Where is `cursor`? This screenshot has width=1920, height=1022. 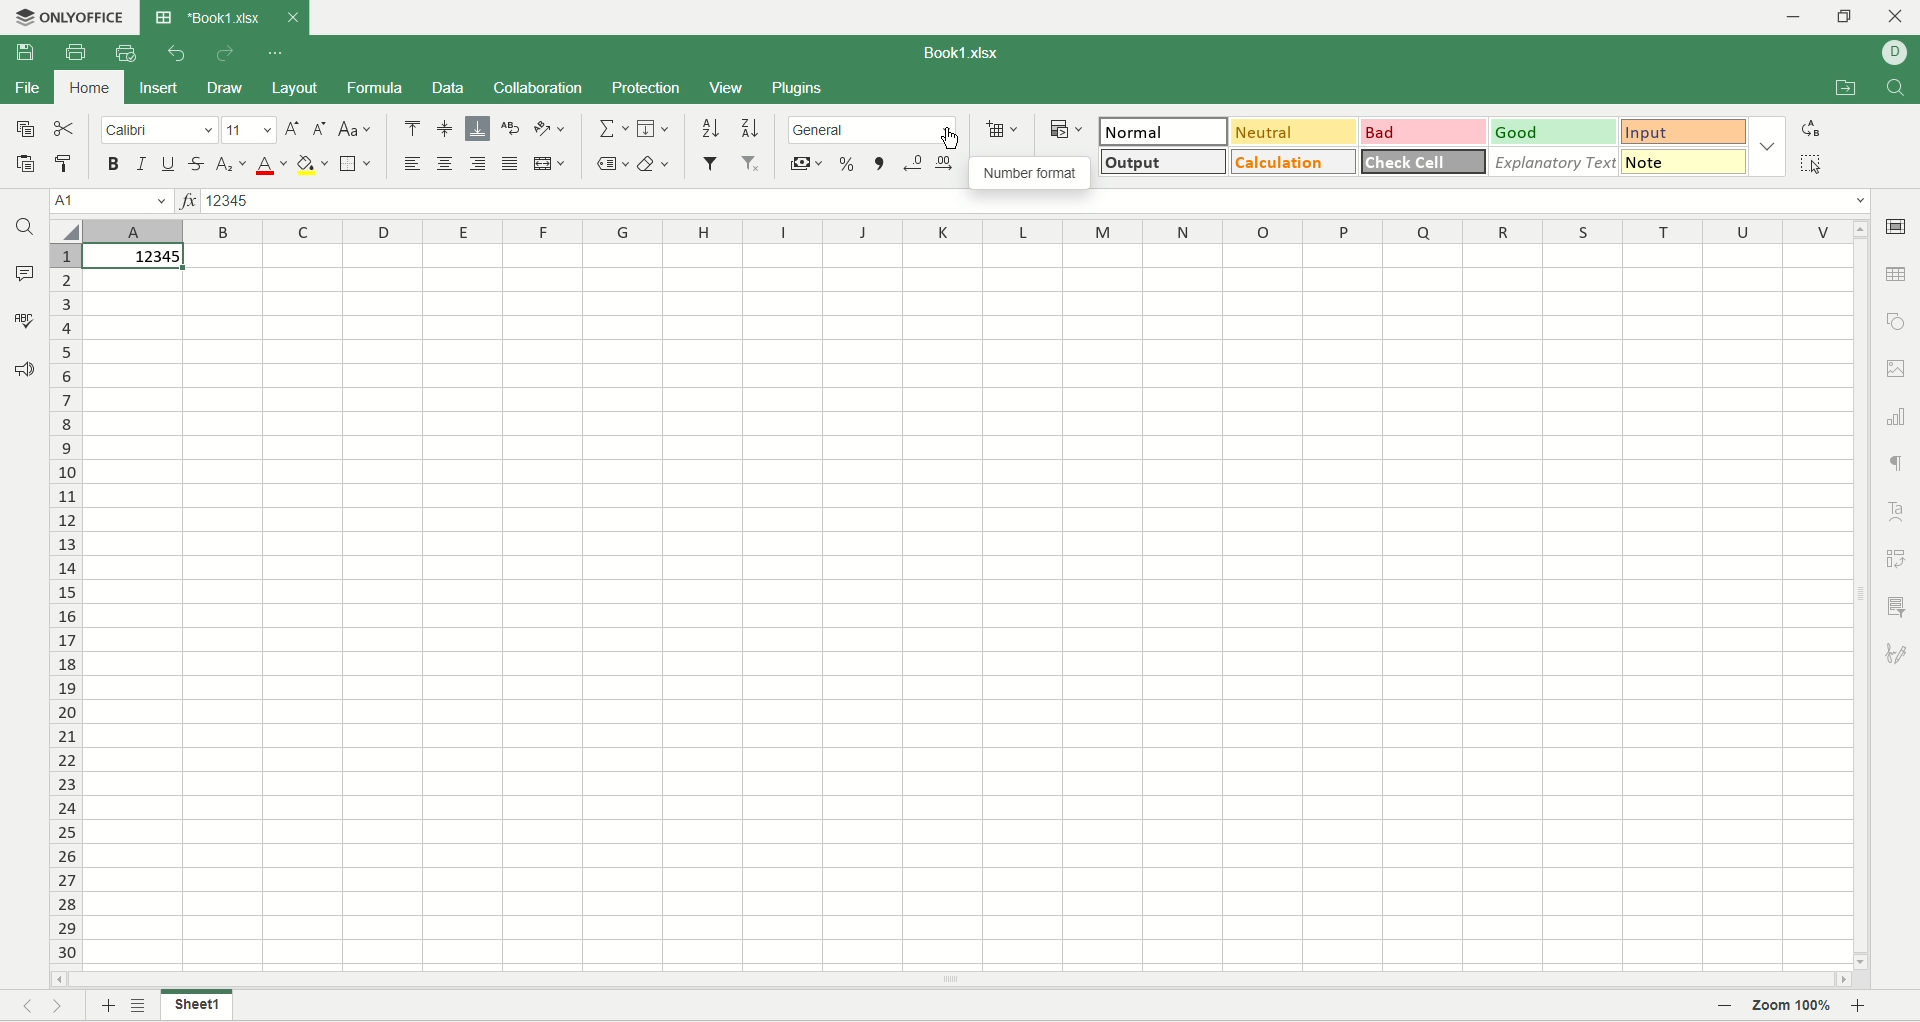 cursor is located at coordinates (955, 142).